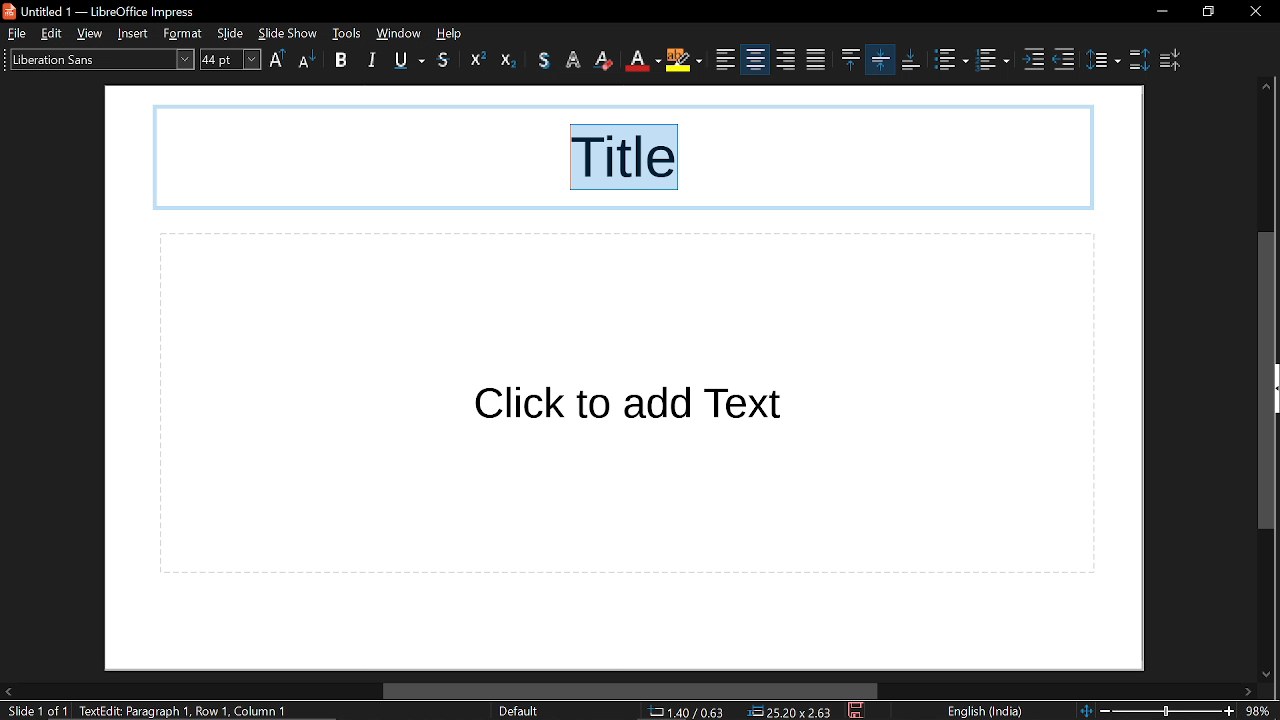 Image resolution: width=1280 pixels, height=720 pixels. I want to click on slider, so click(1168, 709).